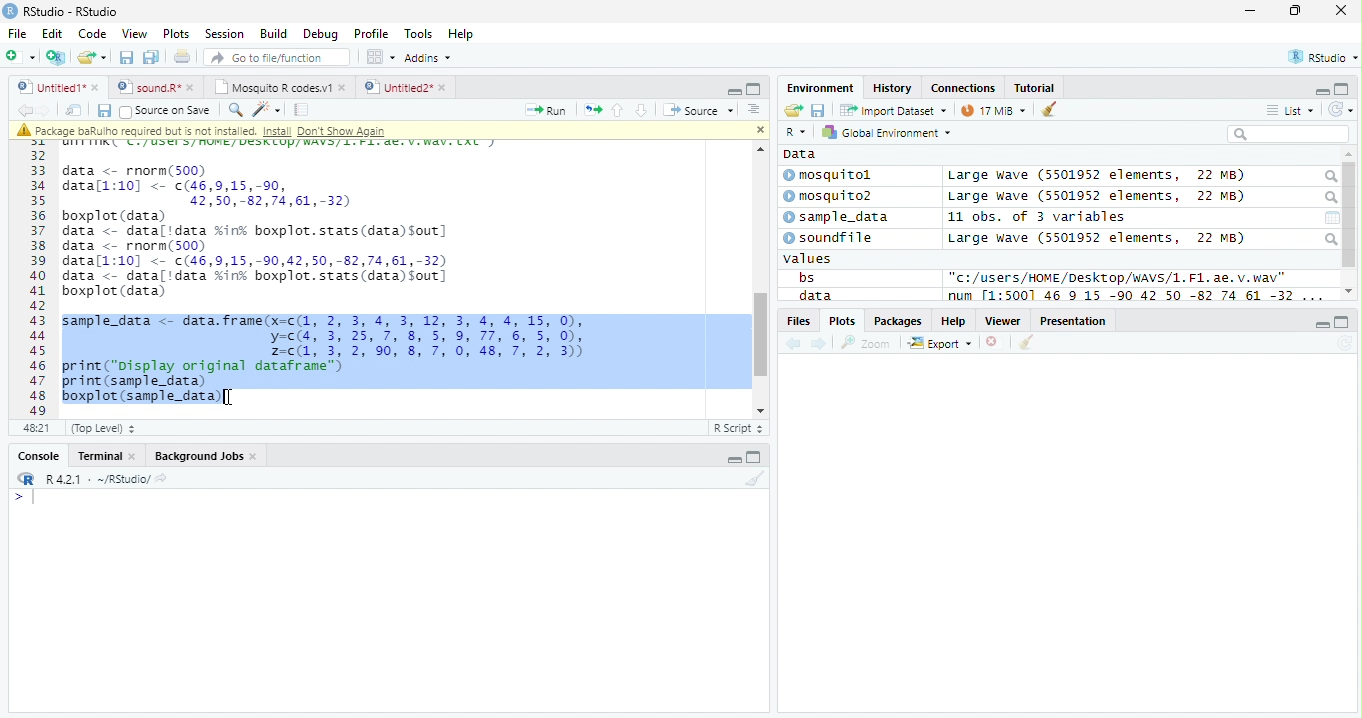  I want to click on clear workspace, so click(753, 479).